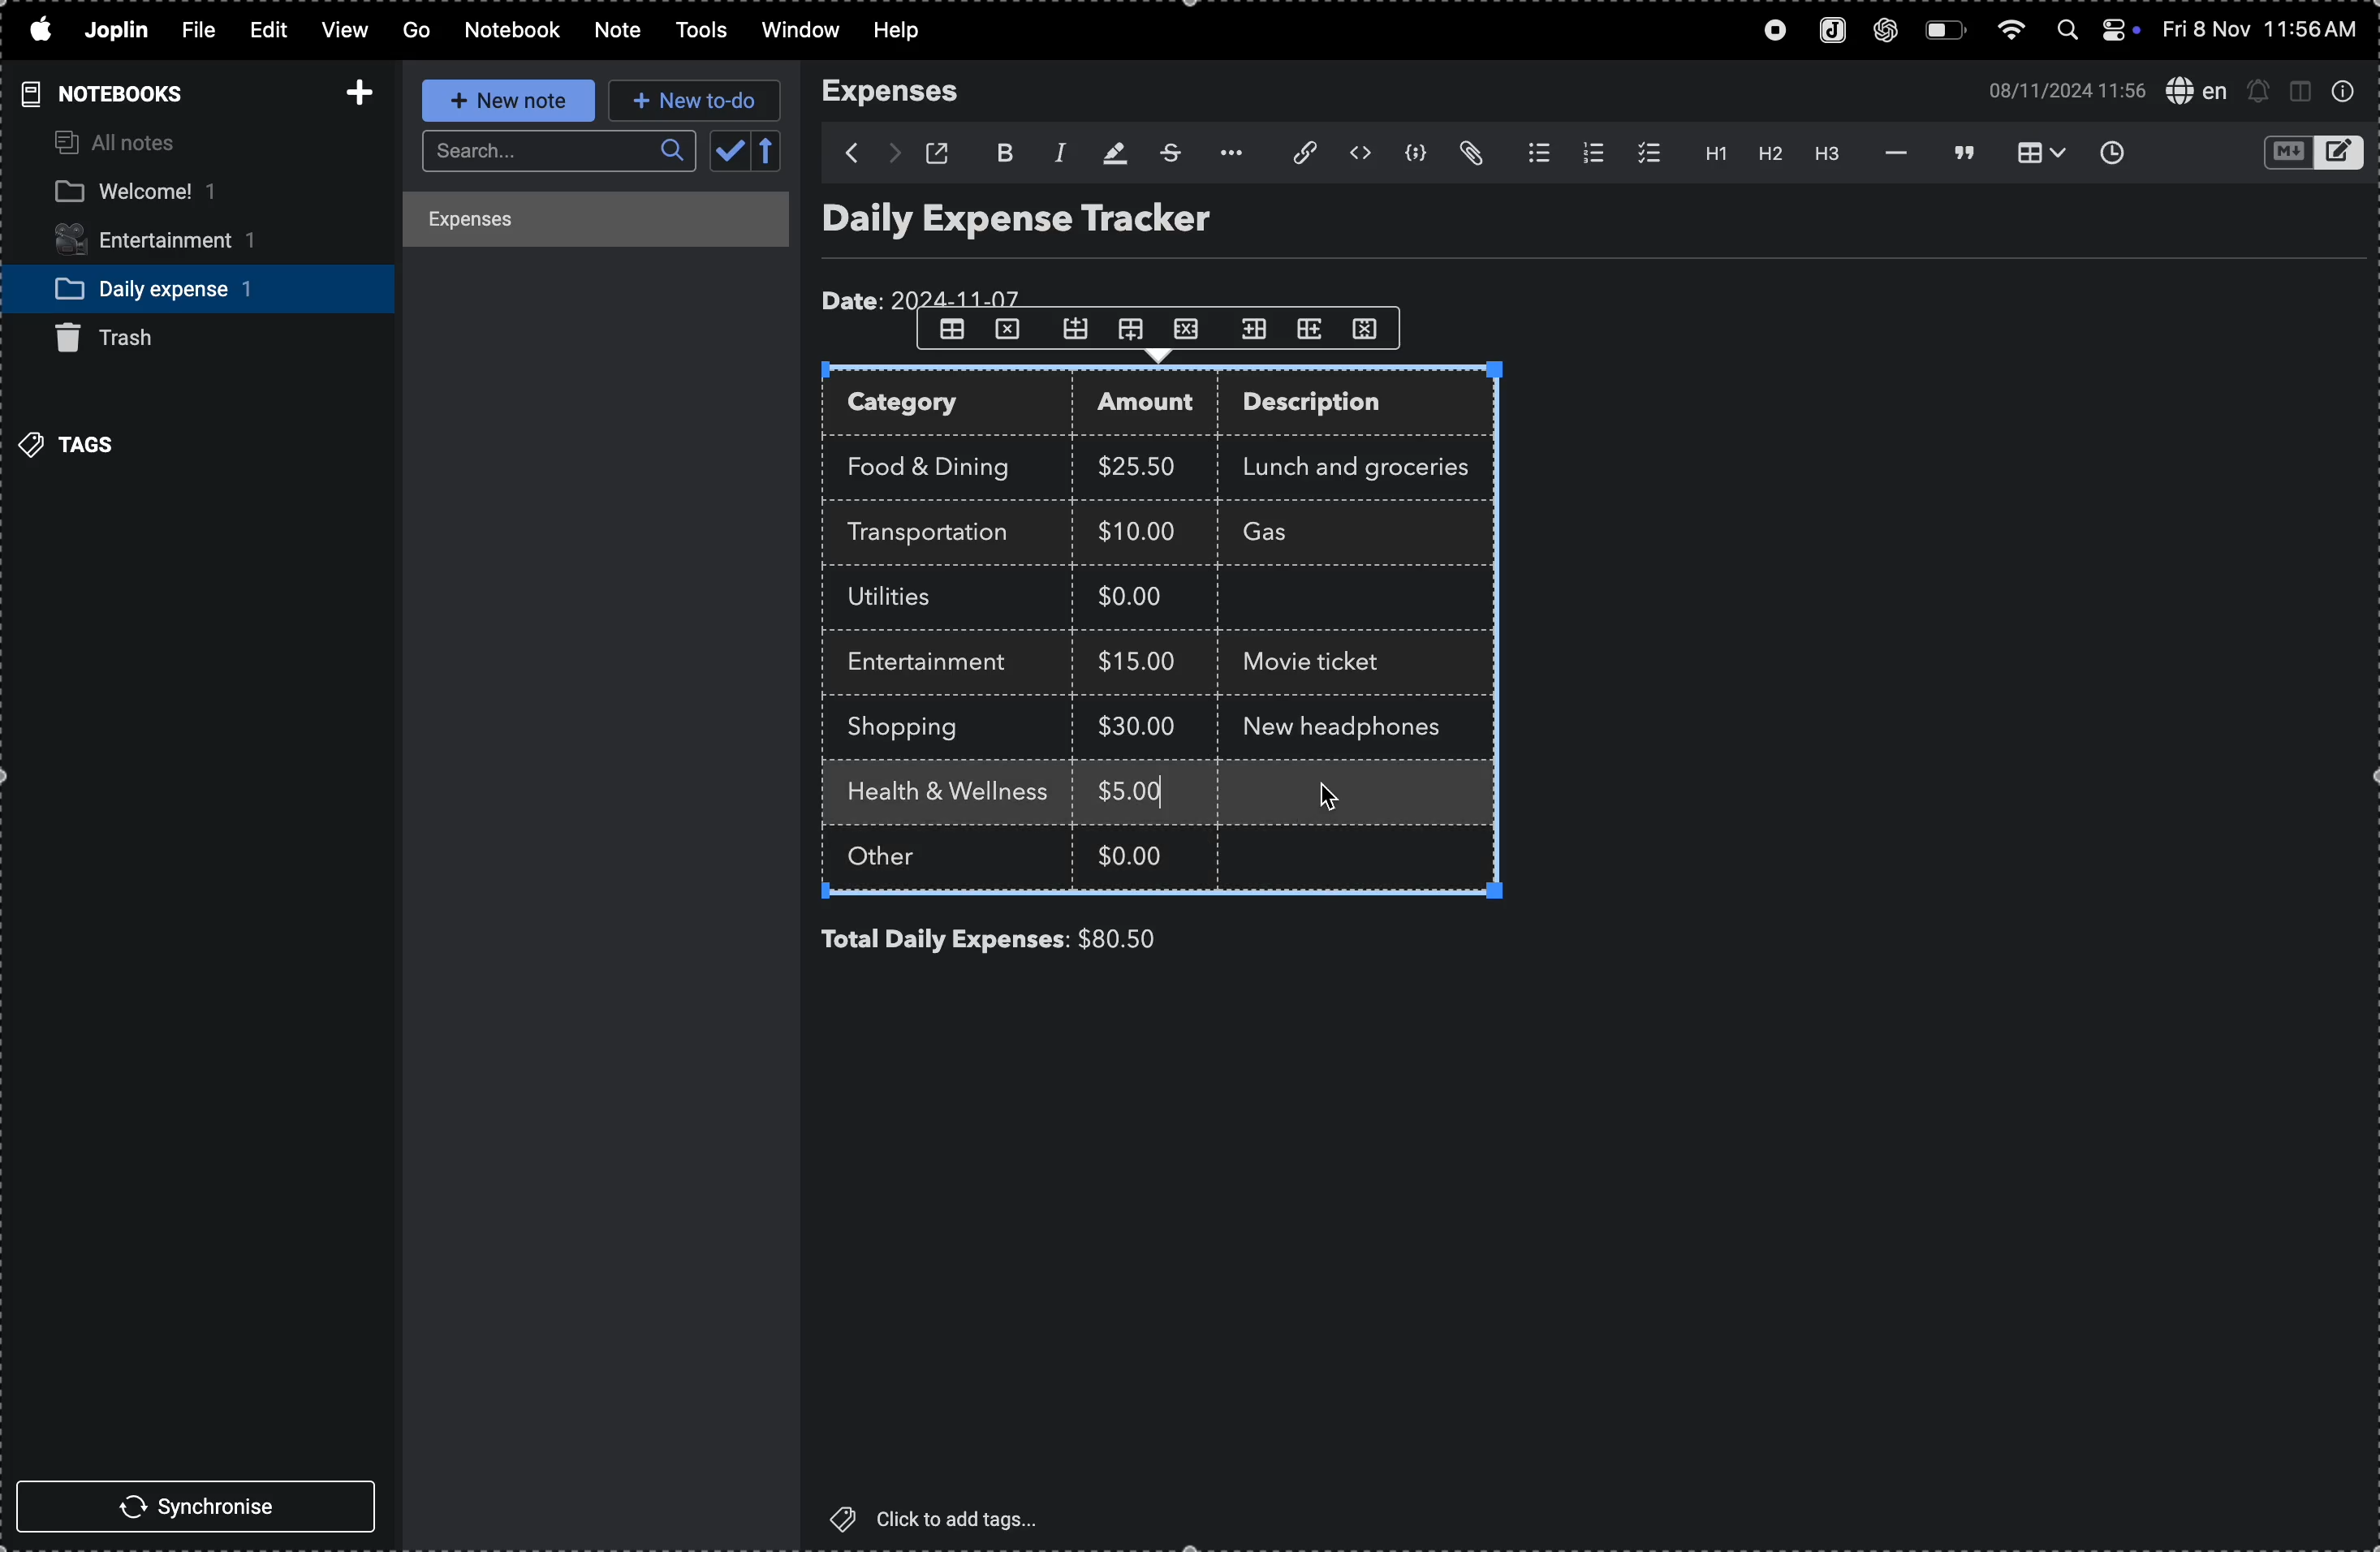  What do you see at coordinates (1153, 405) in the screenshot?
I see `amount` at bounding box center [1153, 405].